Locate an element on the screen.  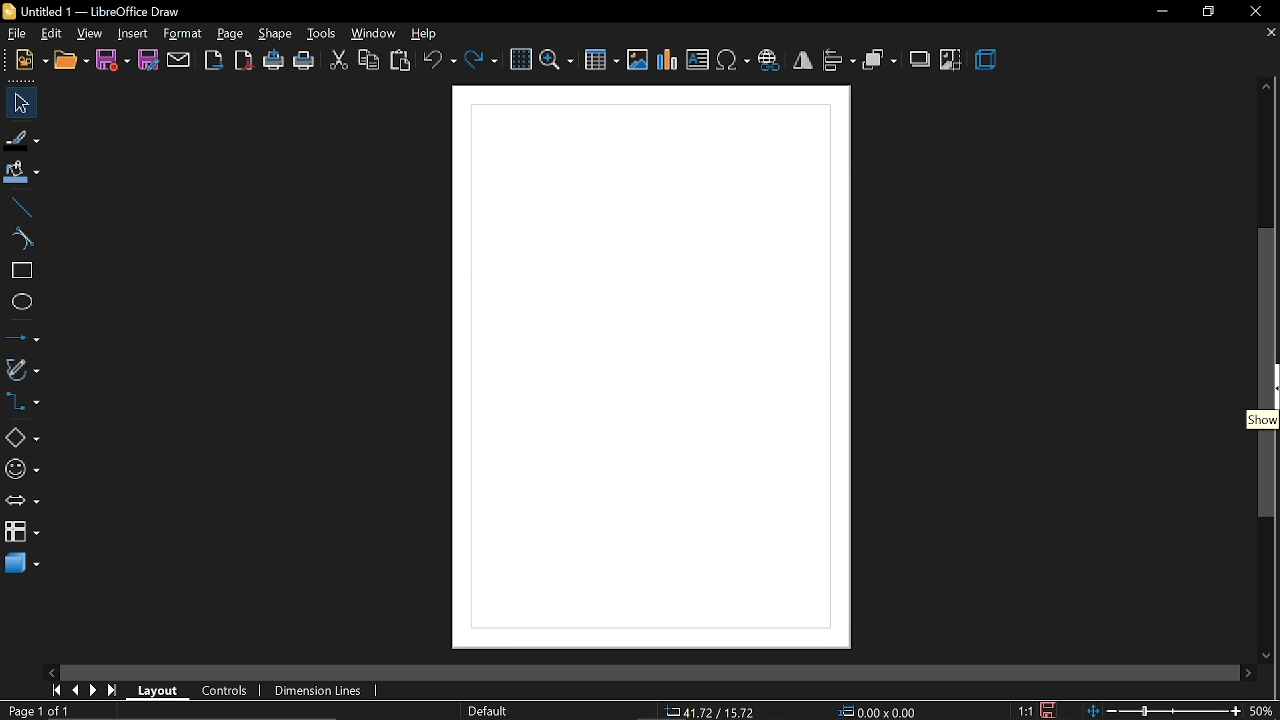
layout is located at coordinates (161, 692).